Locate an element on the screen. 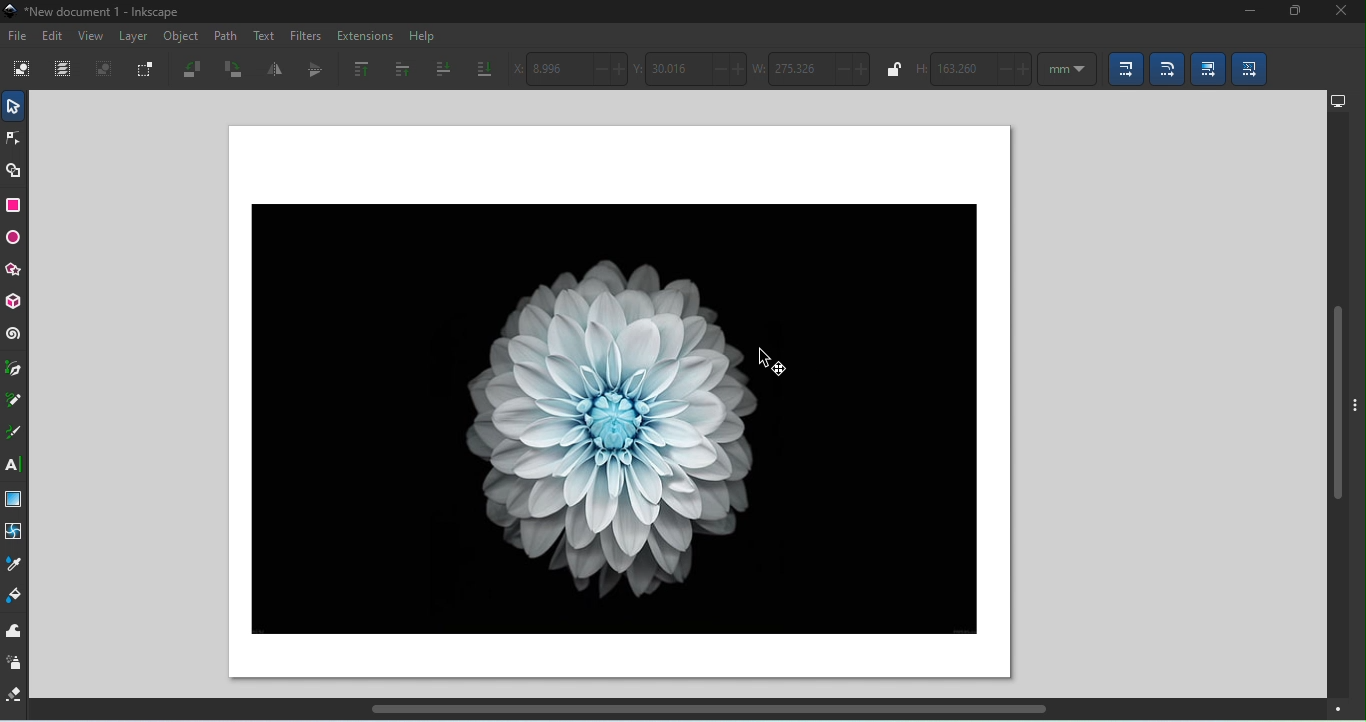 This screenshot has width=1366, height=722. Horizontal coordinate of the selection is located at coordinates (572, 69).